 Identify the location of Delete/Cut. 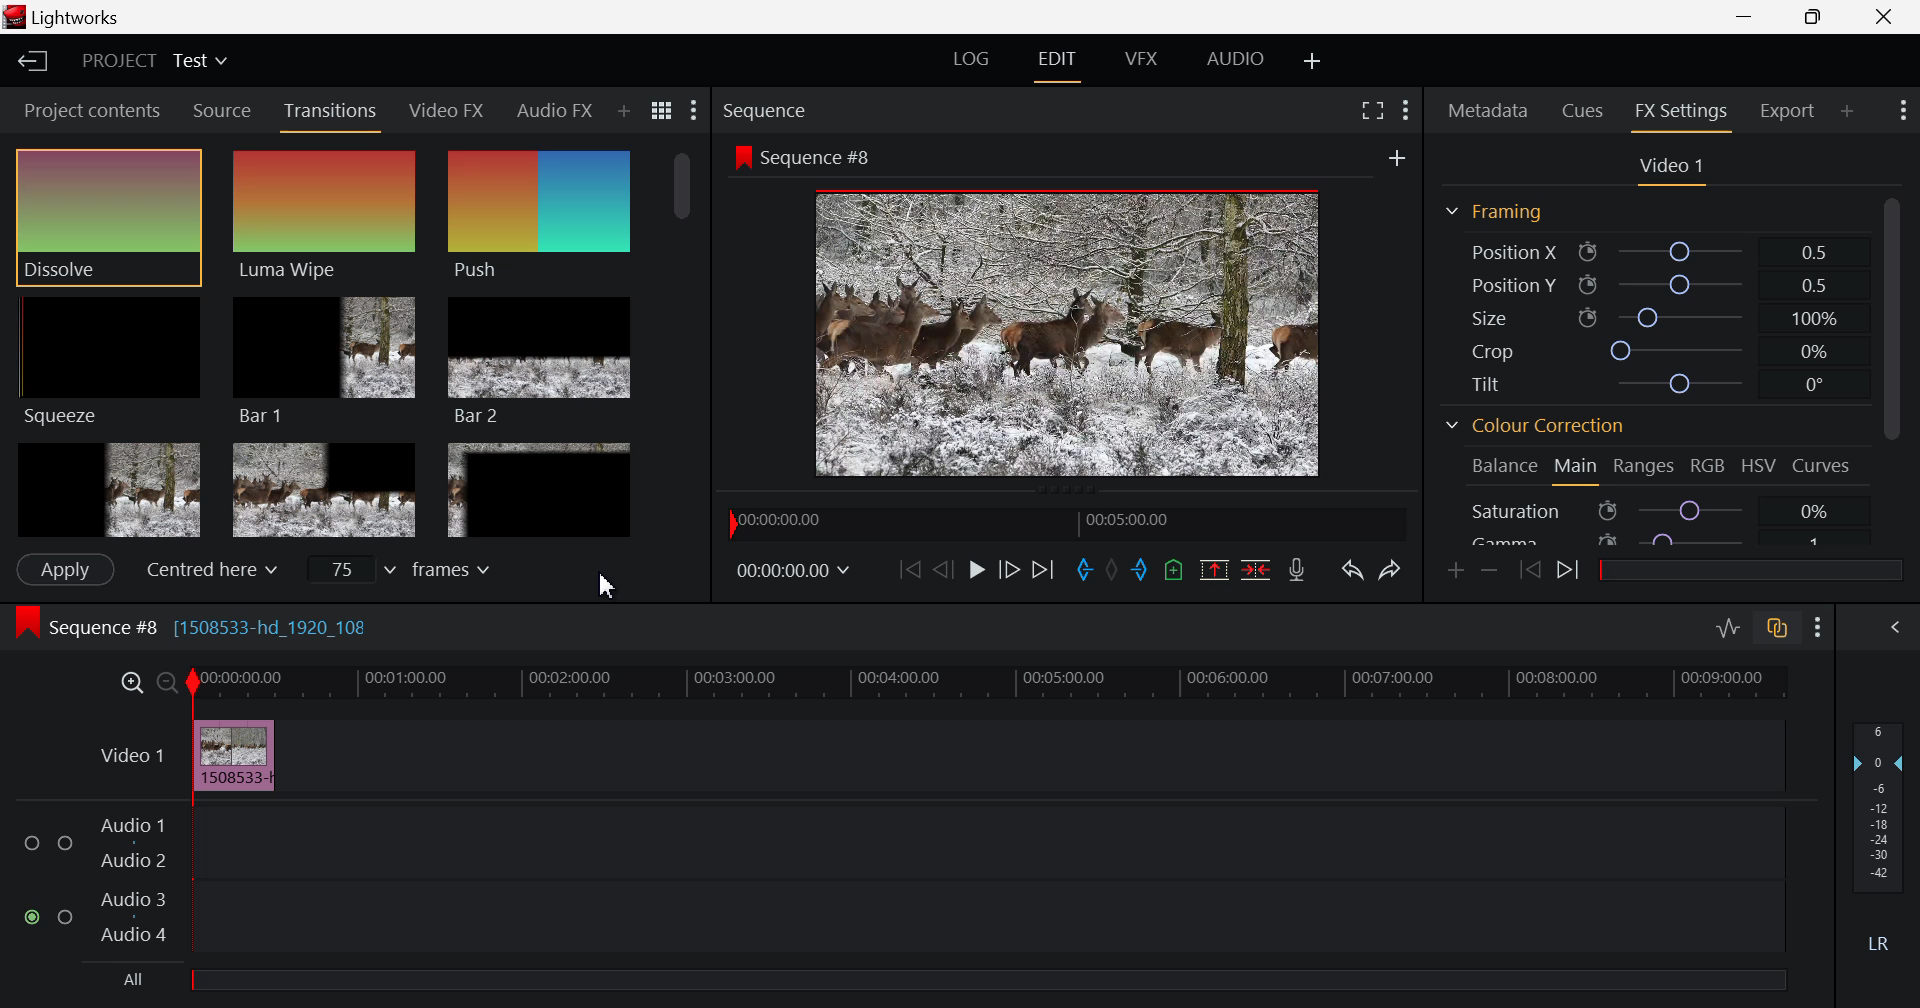
(1258, 571).